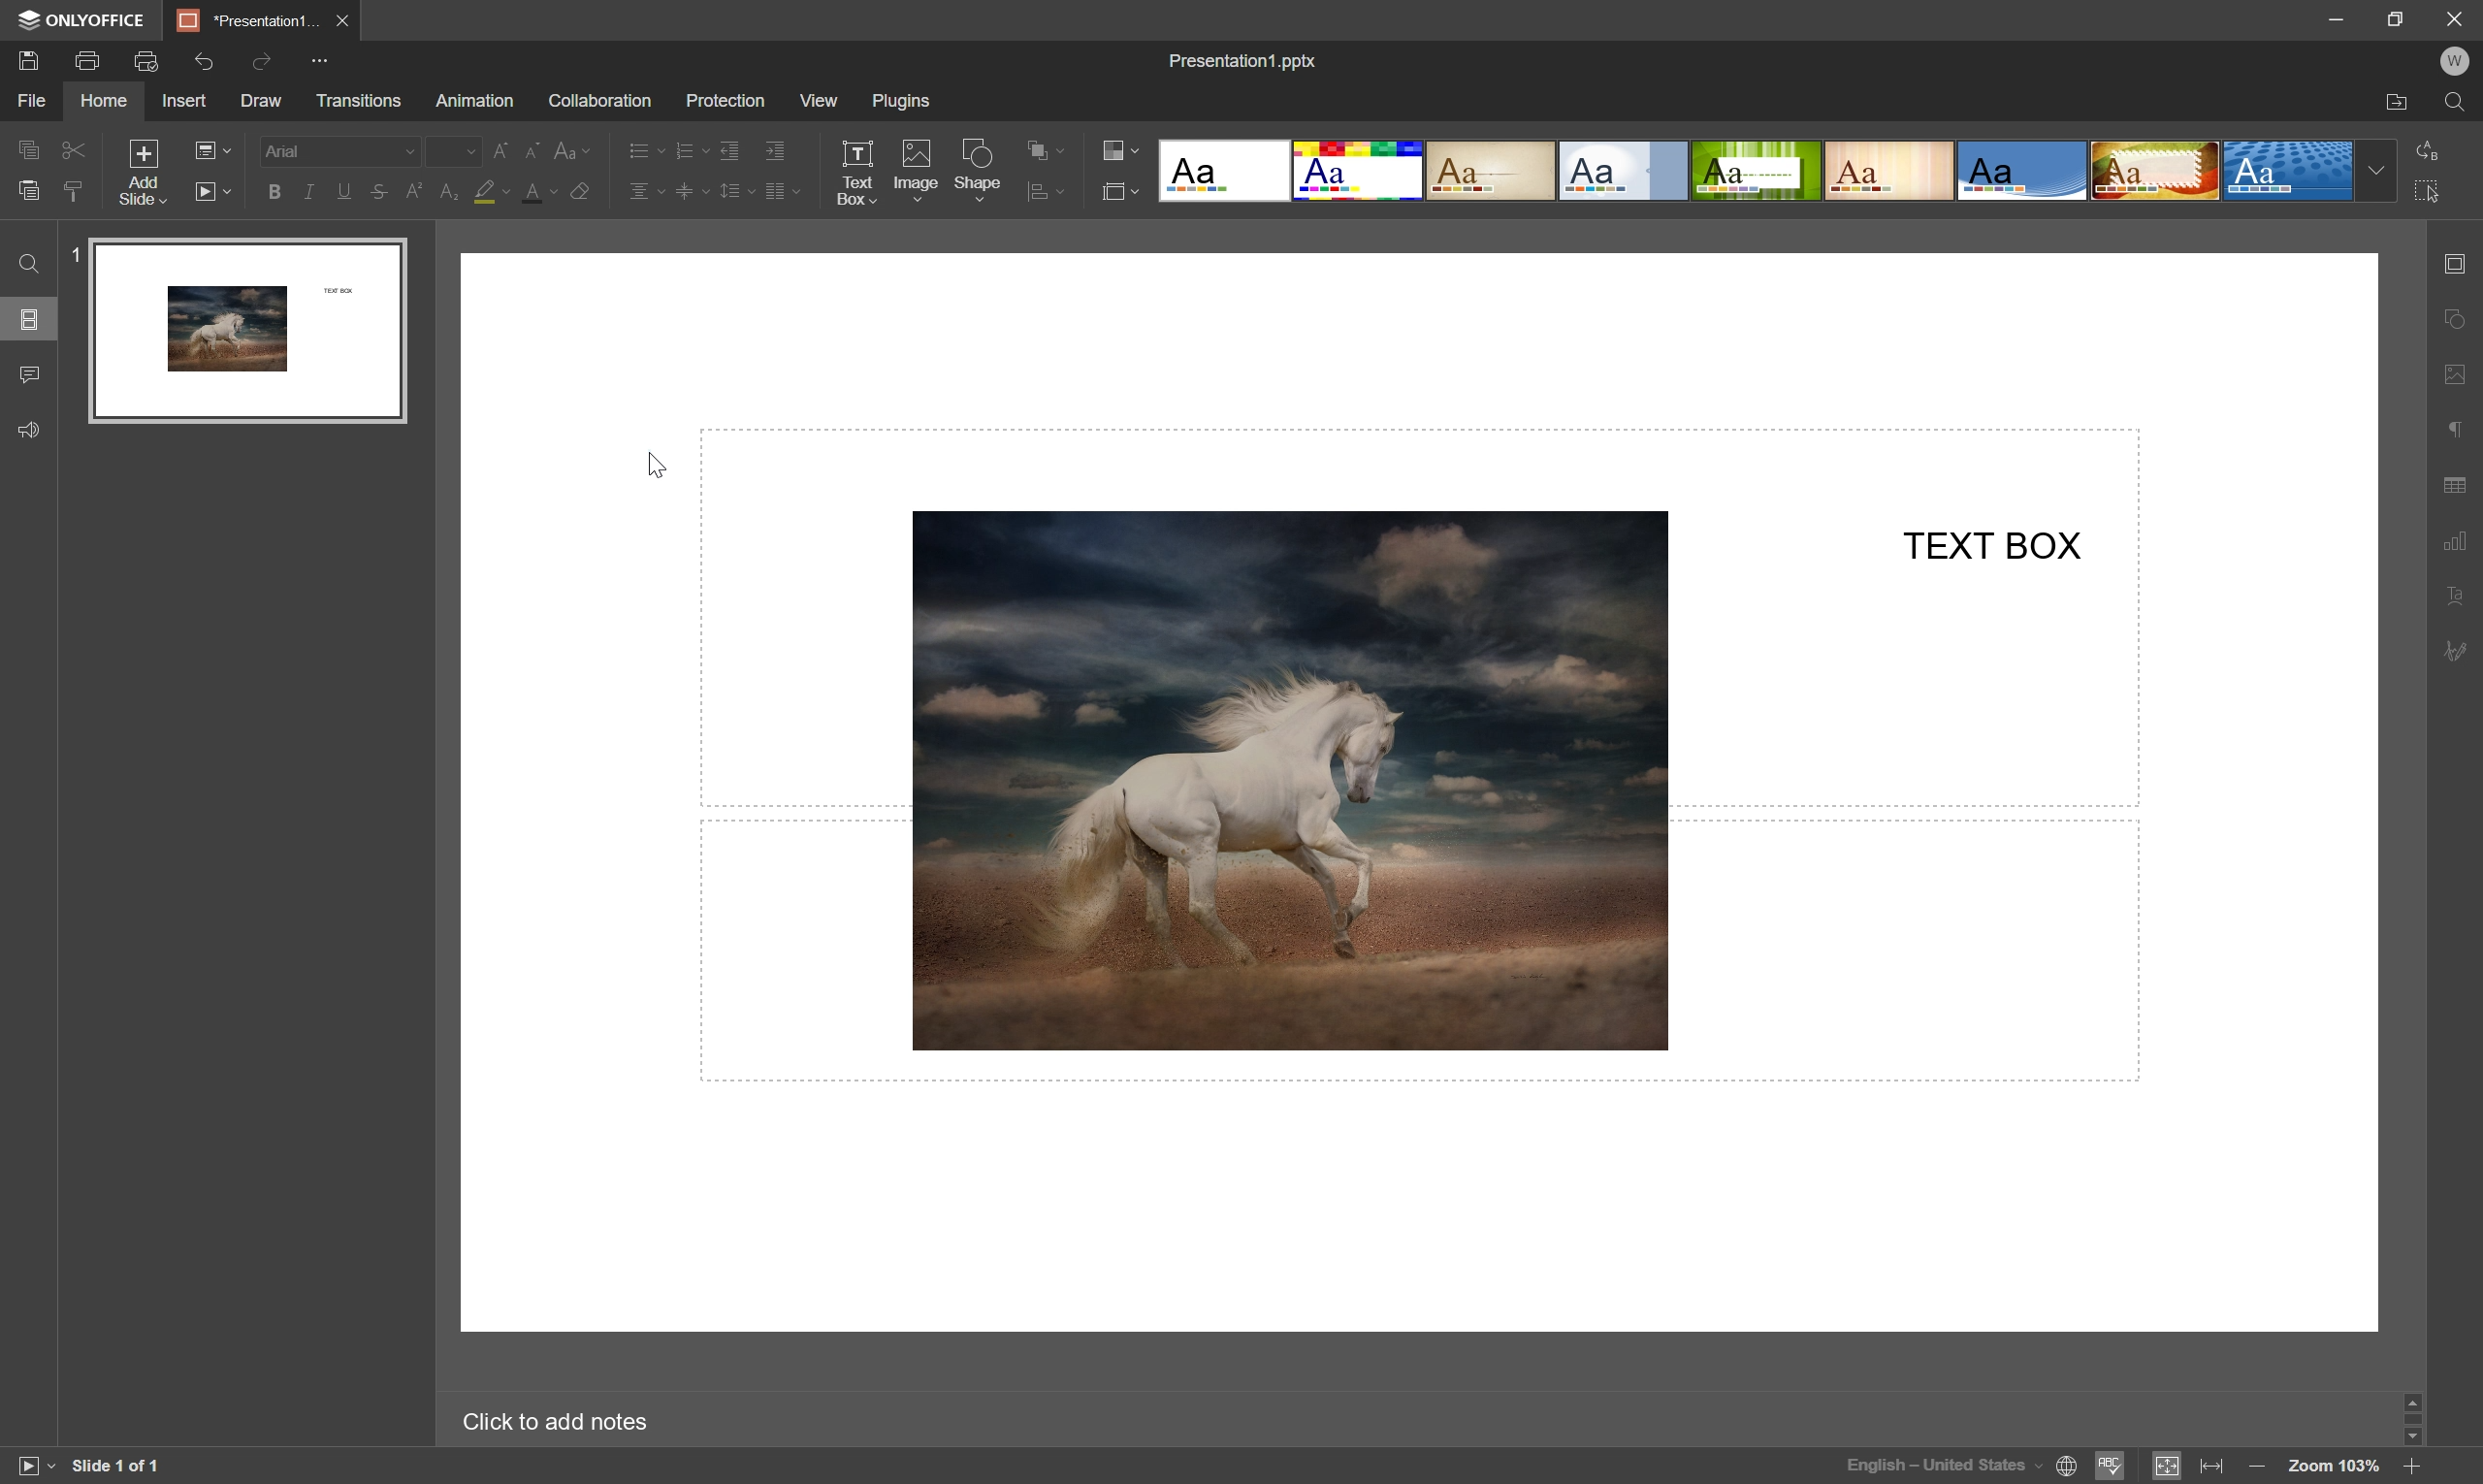  What do you see at coordinates (1757, 171) in the screenshot?
I see `Green Leaf` at bounding box center [1757, 171].